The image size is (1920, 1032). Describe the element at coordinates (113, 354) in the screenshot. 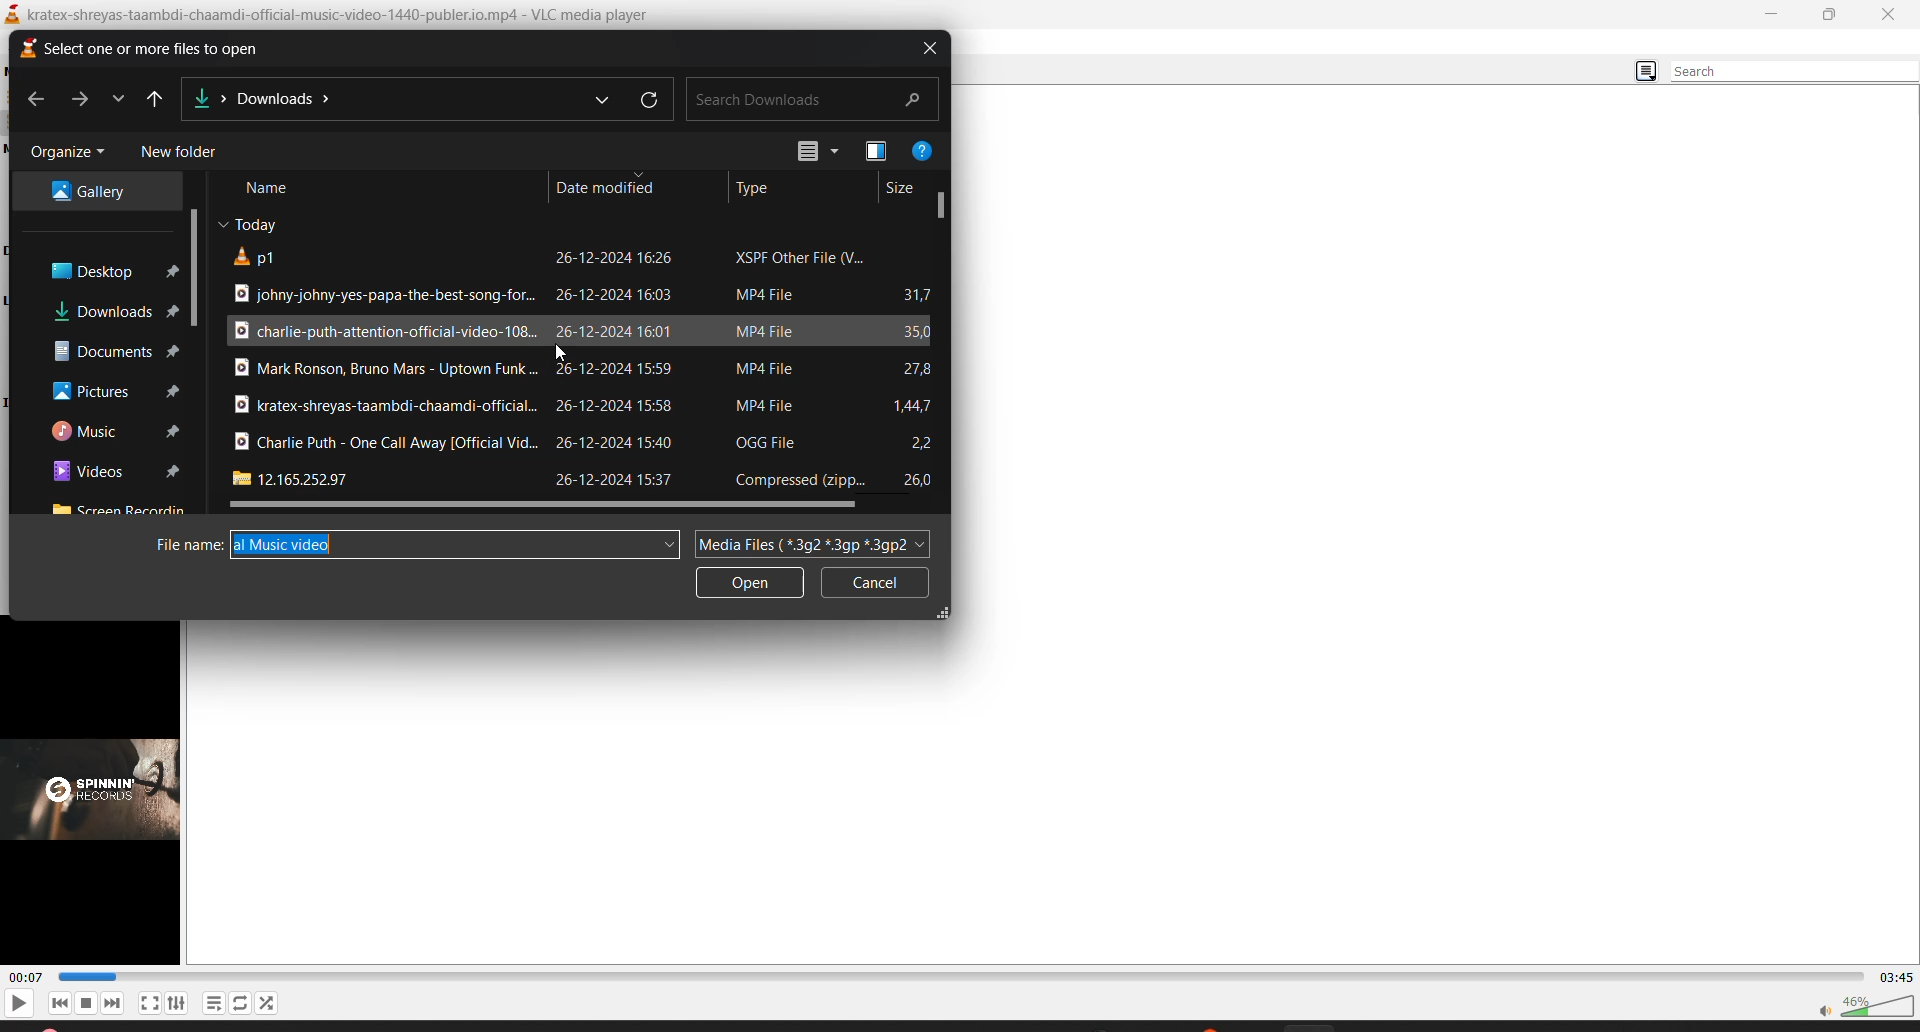

I see `documents` at that location.